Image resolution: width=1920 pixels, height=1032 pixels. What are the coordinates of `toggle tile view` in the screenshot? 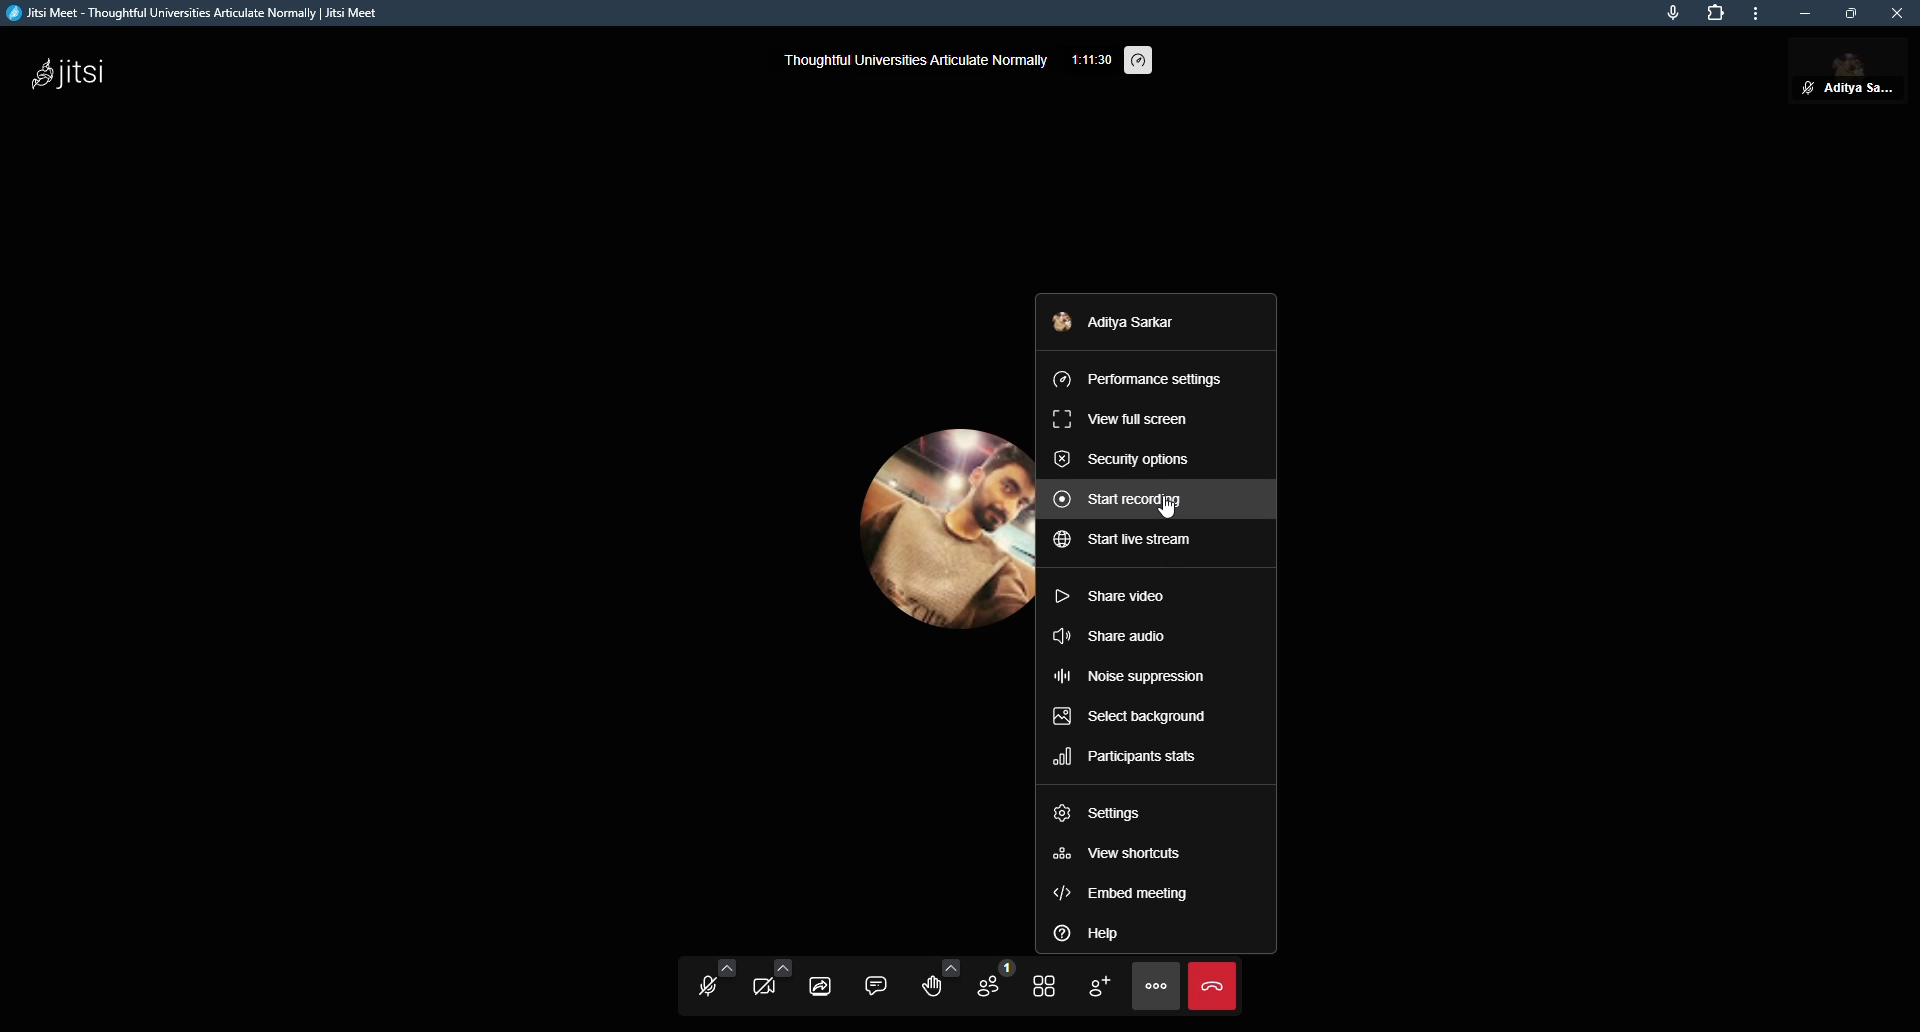 It's located at (1044, 987).